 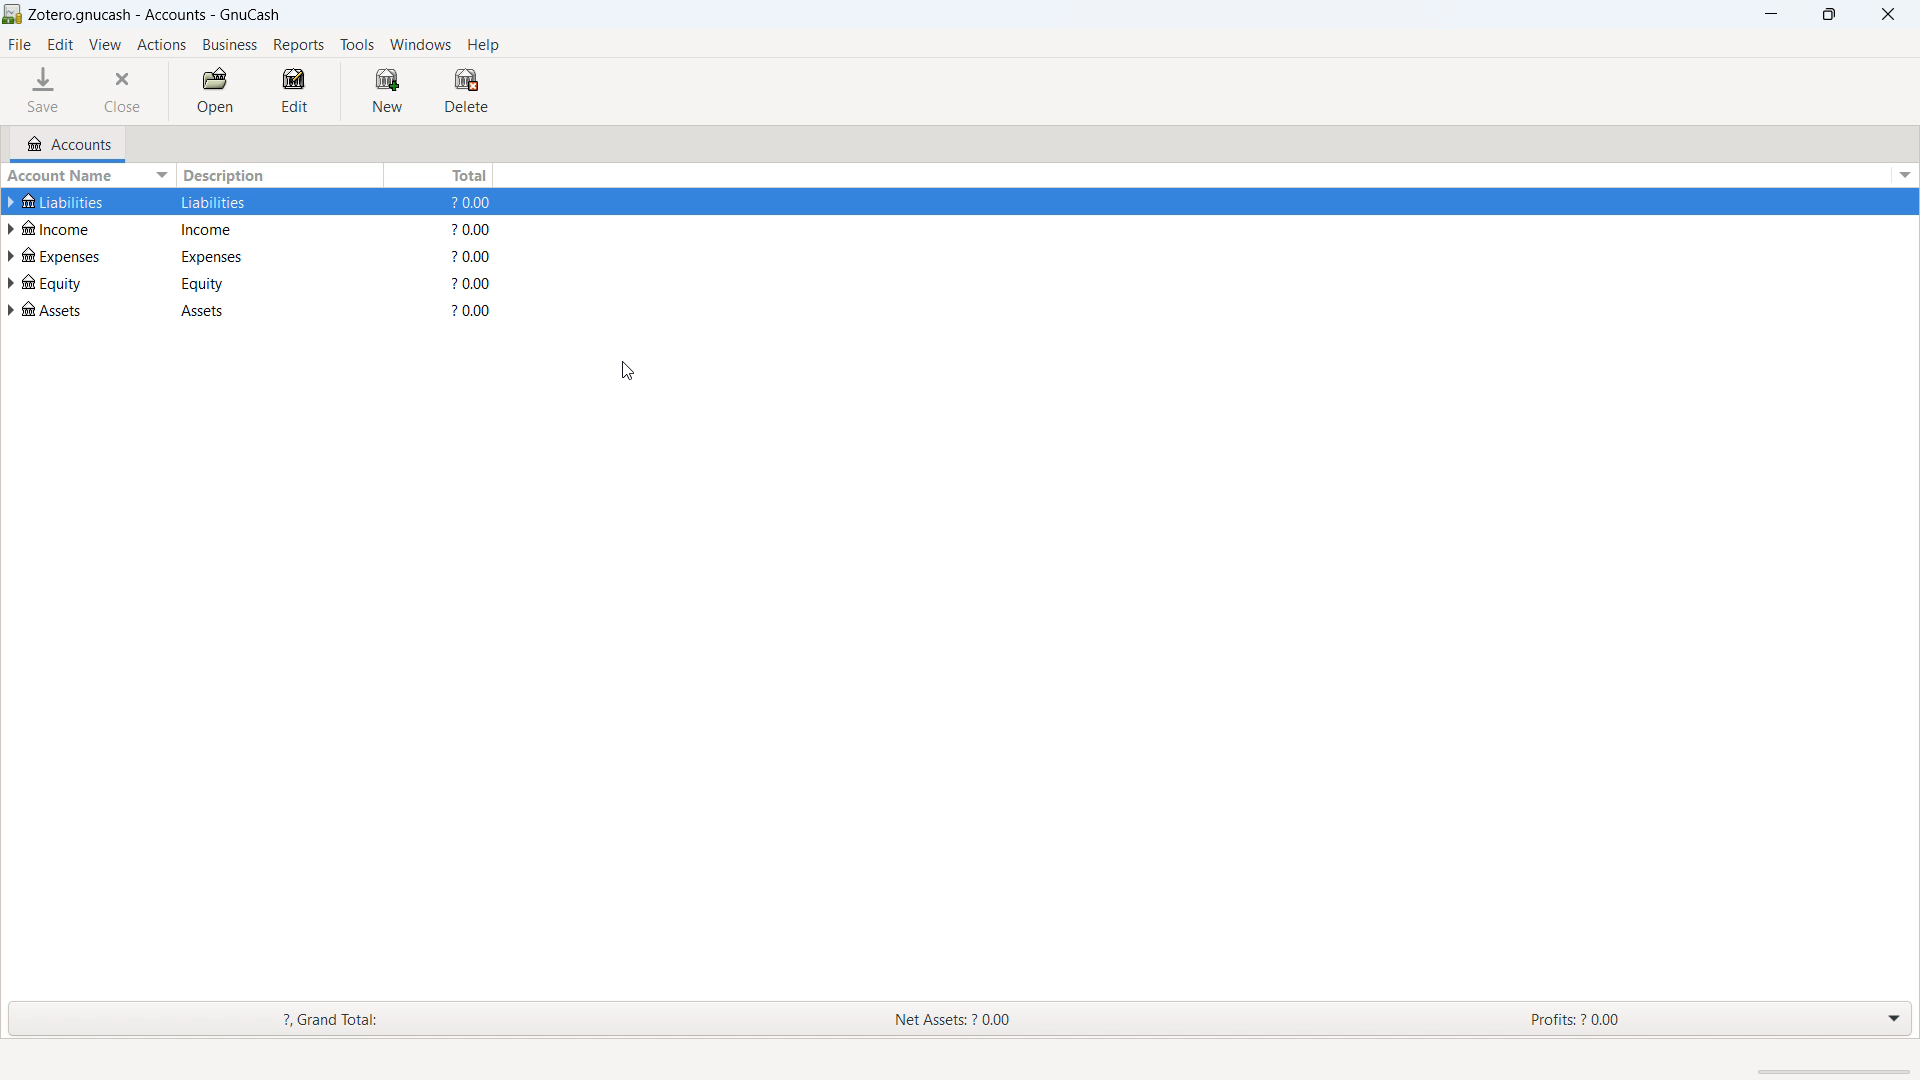 What do you see at coordinates (20, 44) in the screenshot?
I see `file` at bounding box center [20, 44].